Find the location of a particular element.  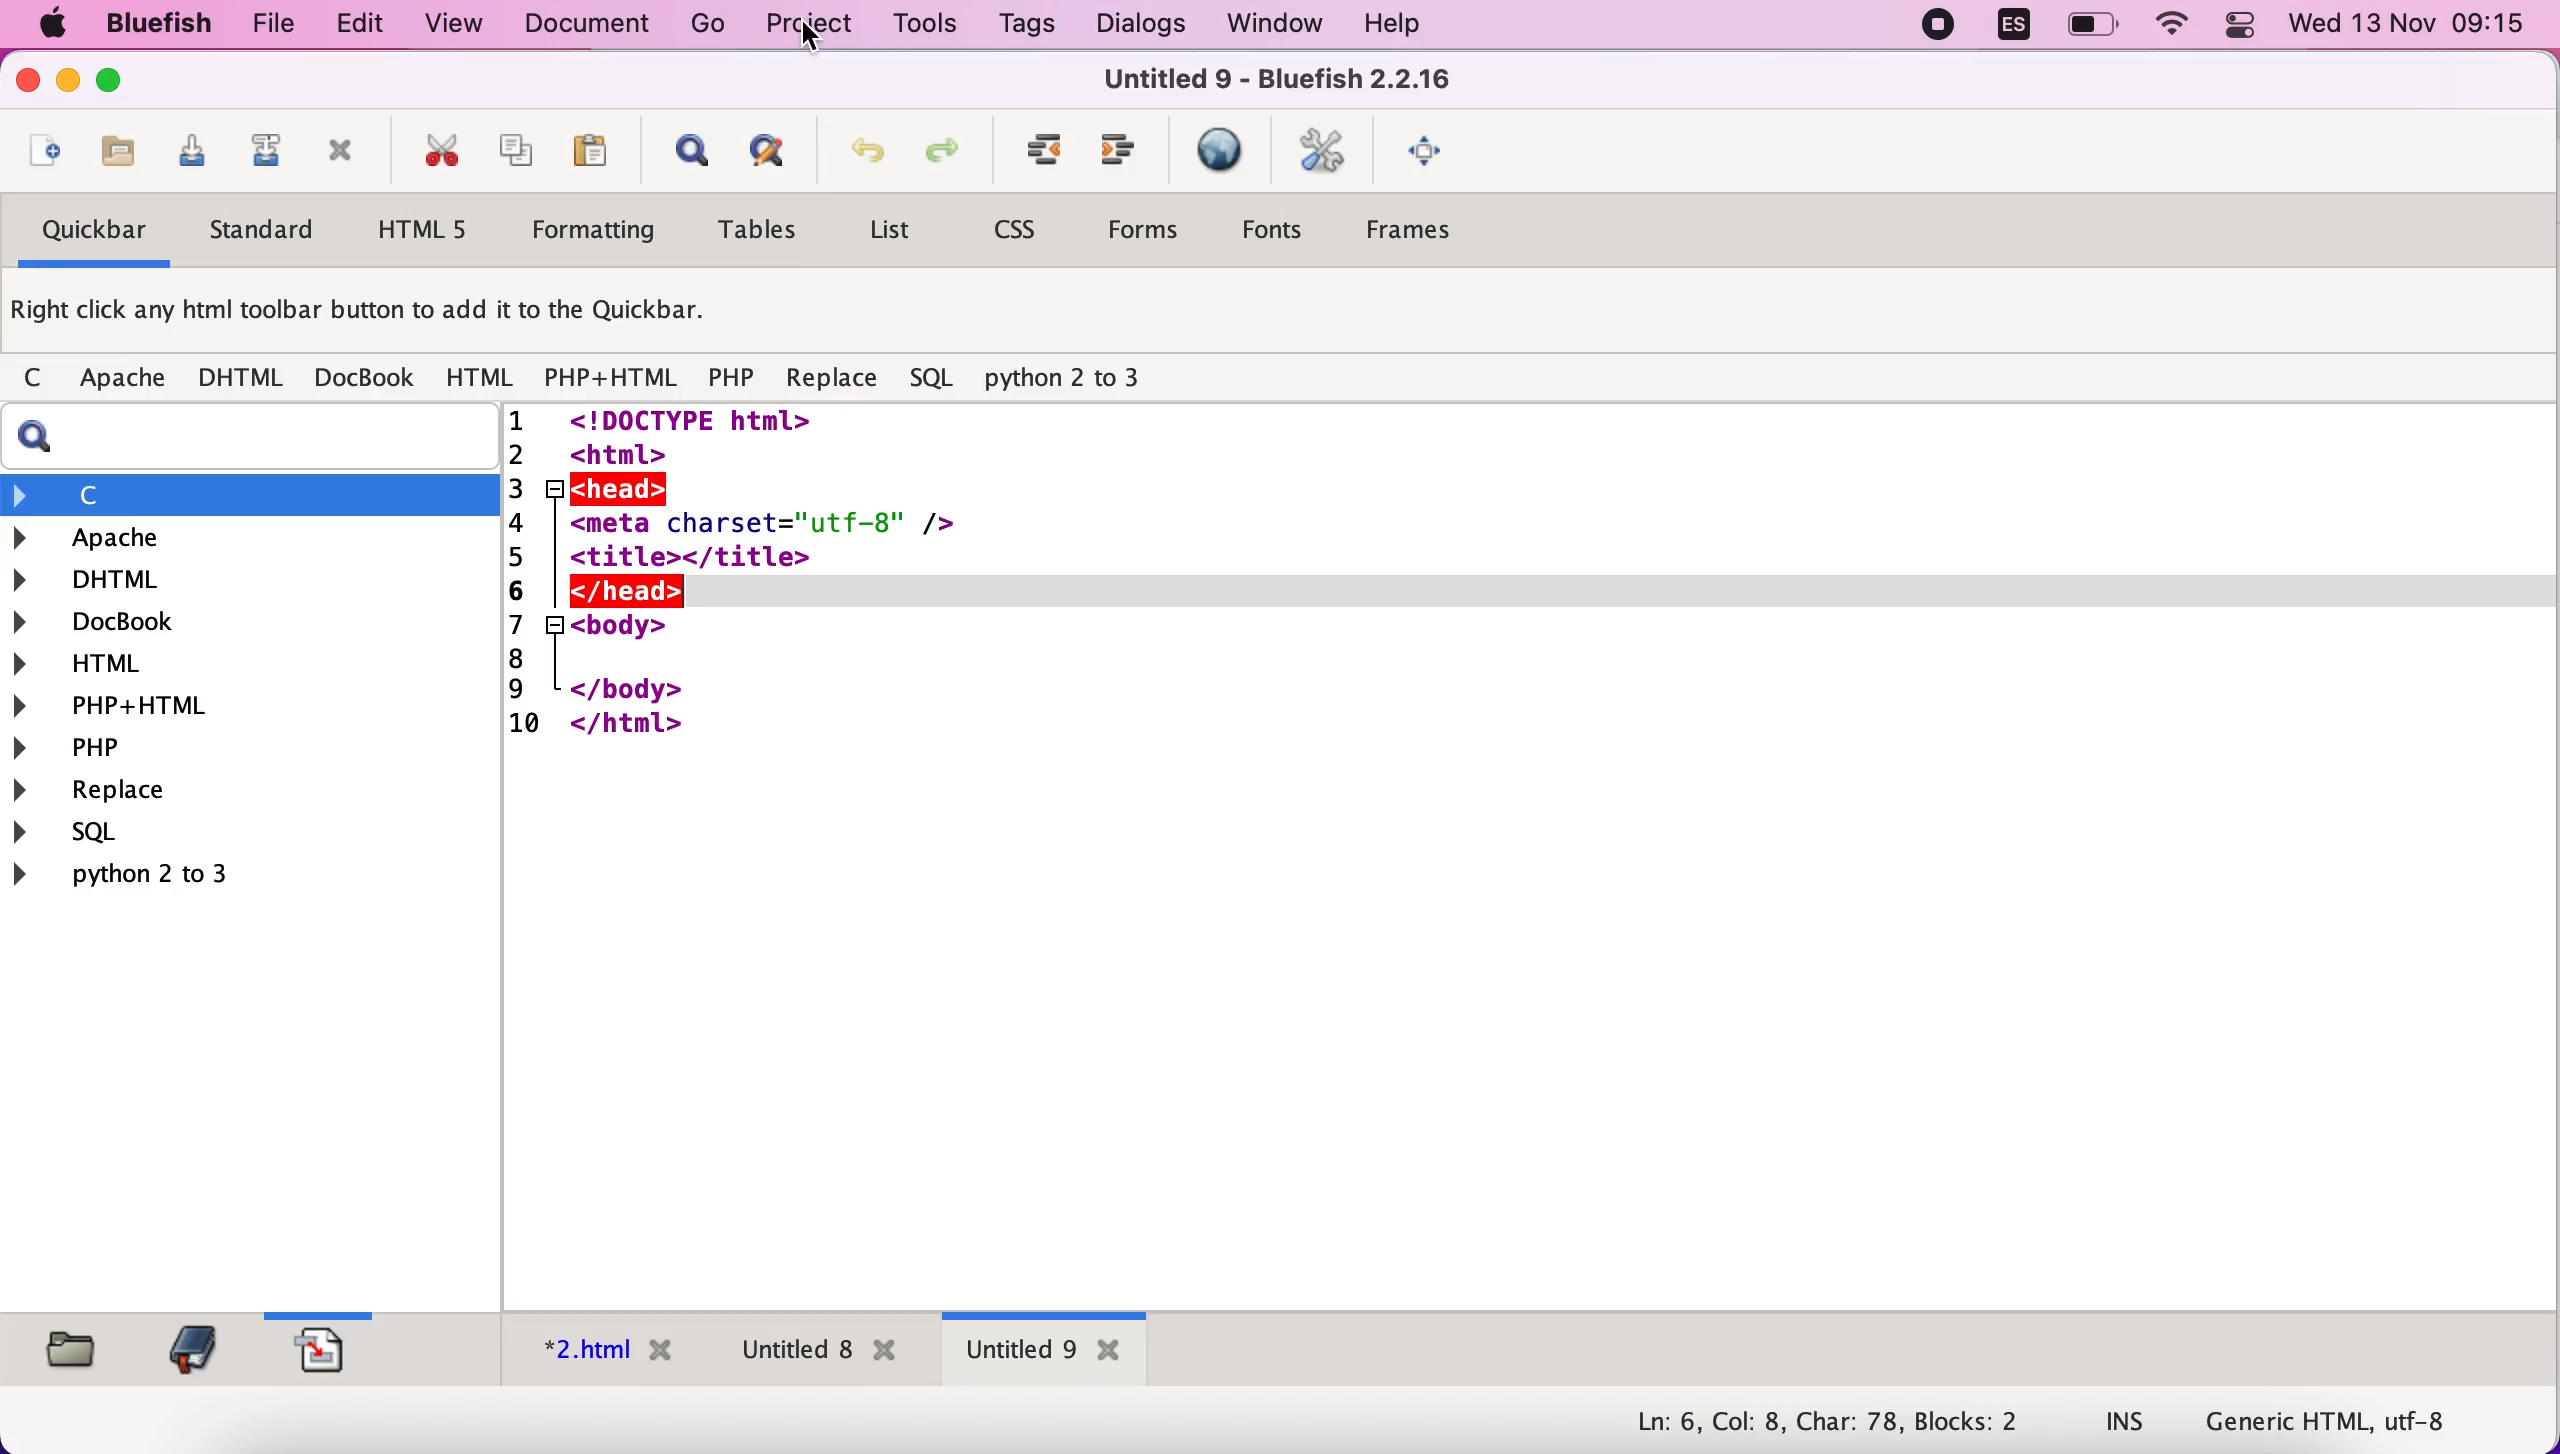

css is located at coordinates (1022, 235).